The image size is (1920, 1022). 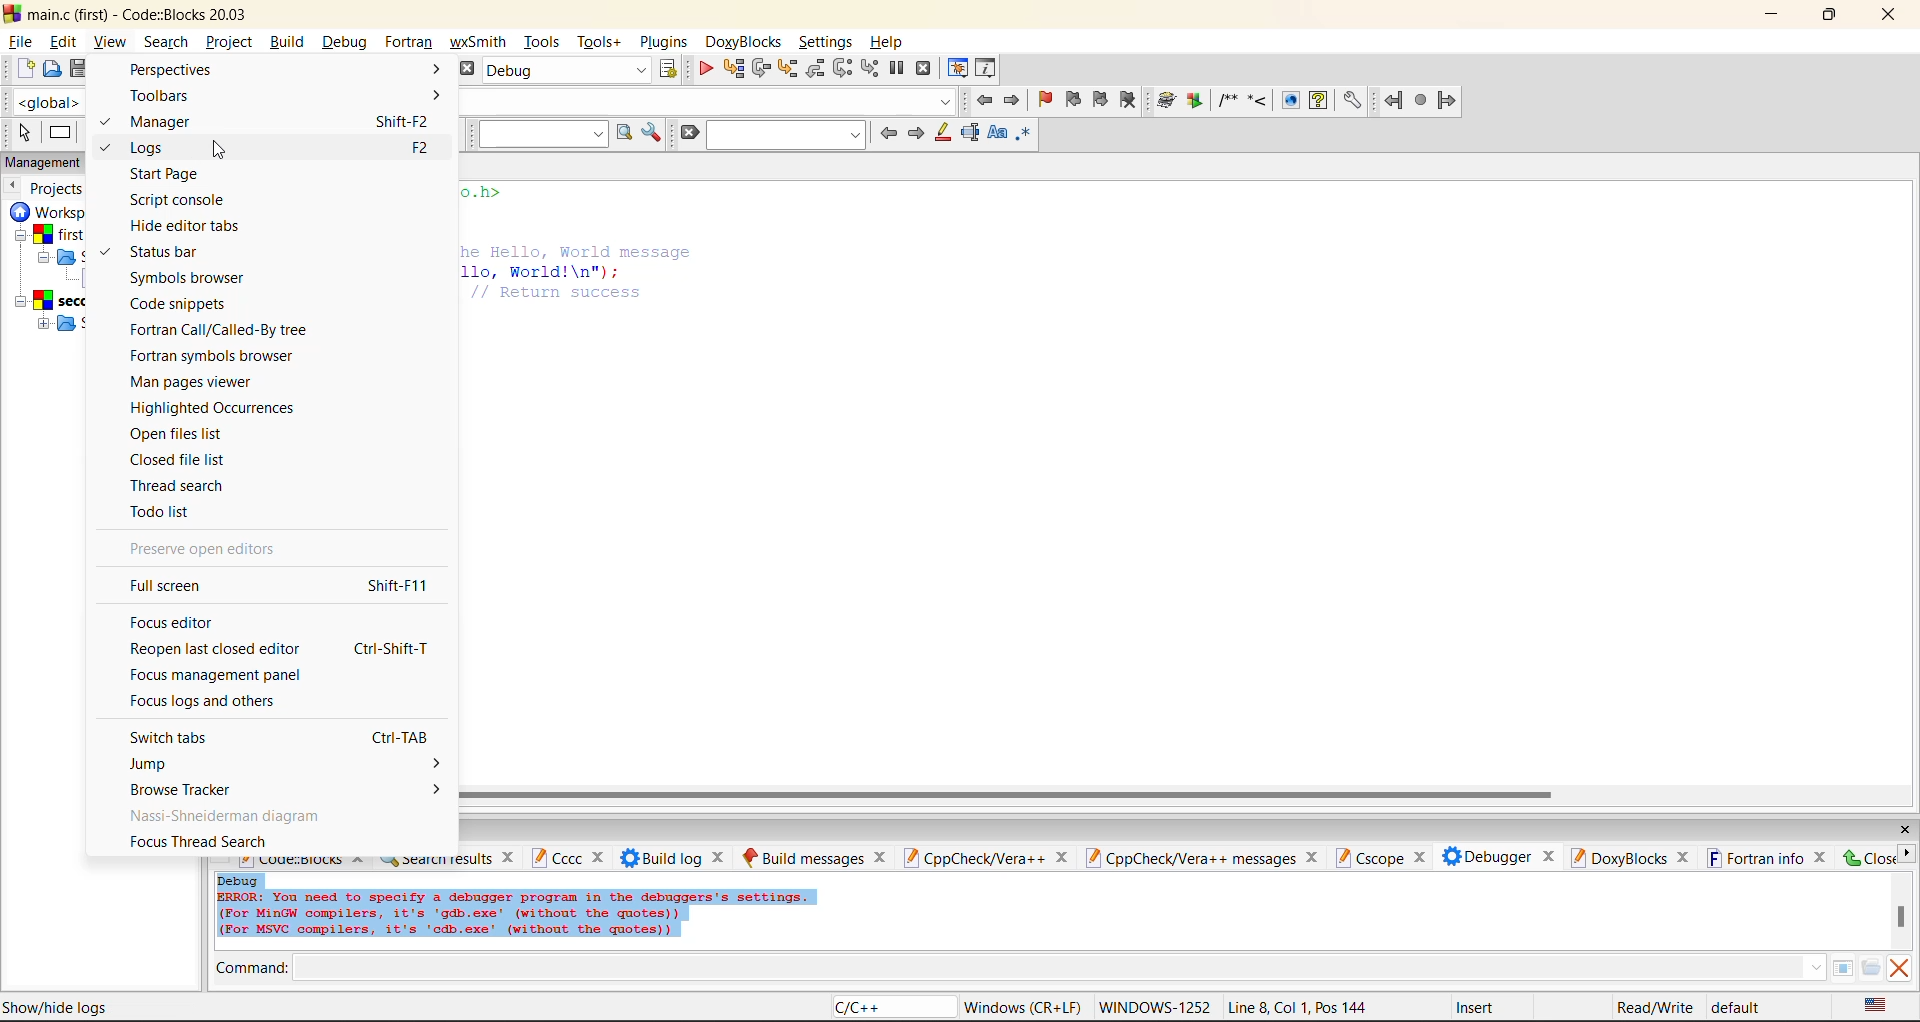 What do you see at coordinates (63, 41) in the screenshot?
I see `edit` at bounding box center [63, 41].